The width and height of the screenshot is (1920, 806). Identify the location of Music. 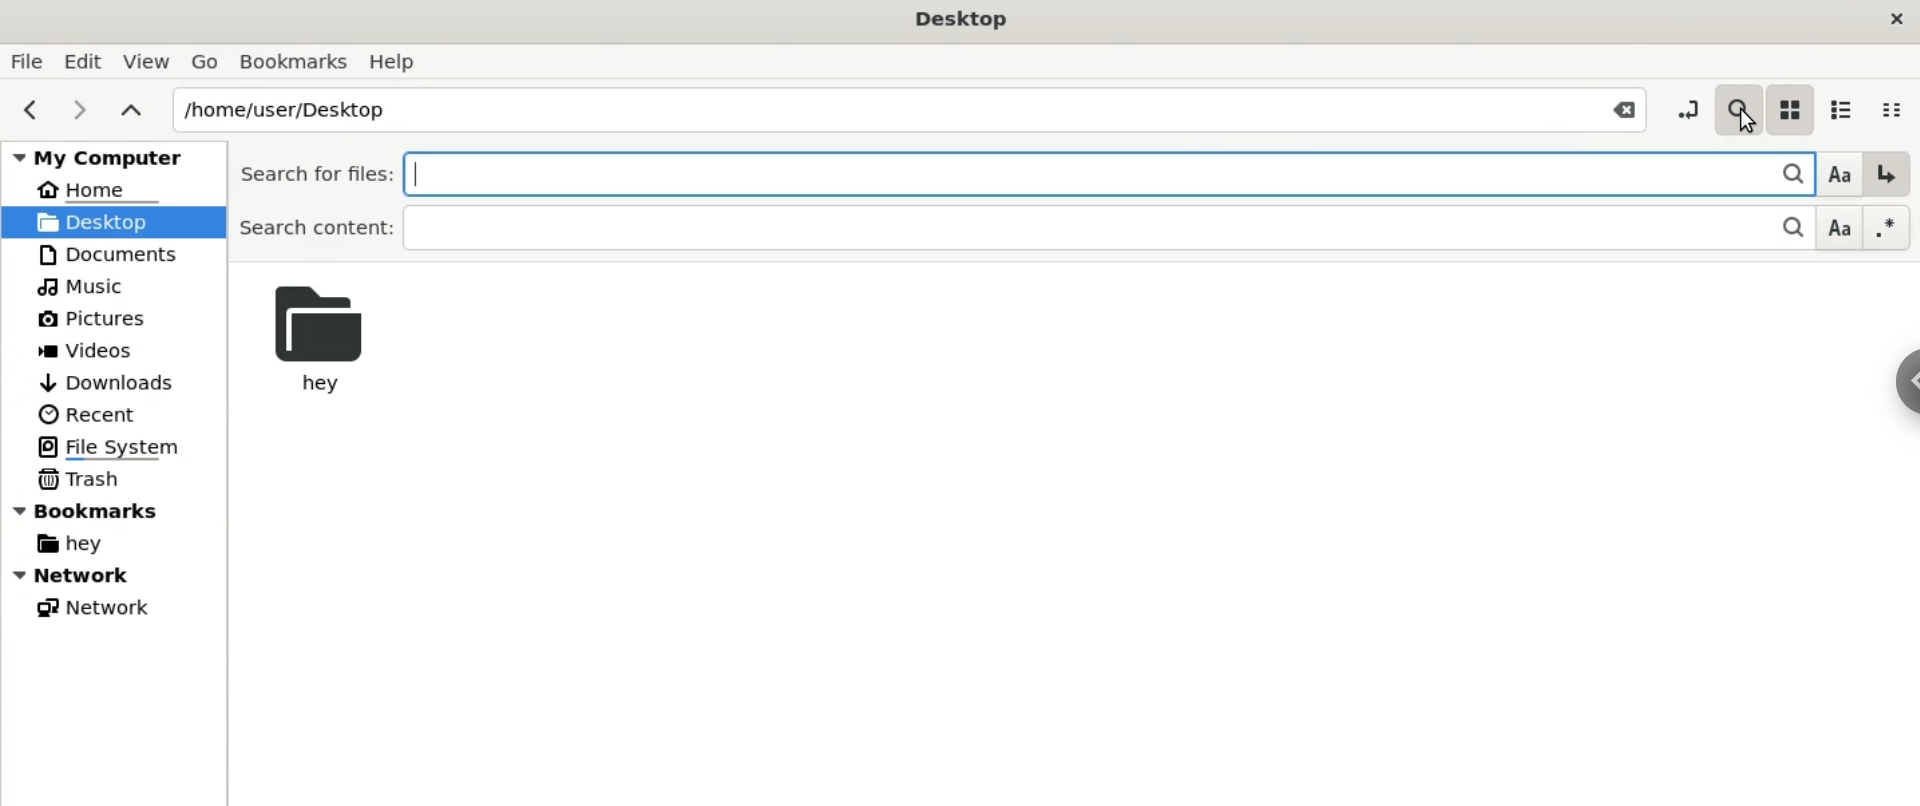
(84, 286).